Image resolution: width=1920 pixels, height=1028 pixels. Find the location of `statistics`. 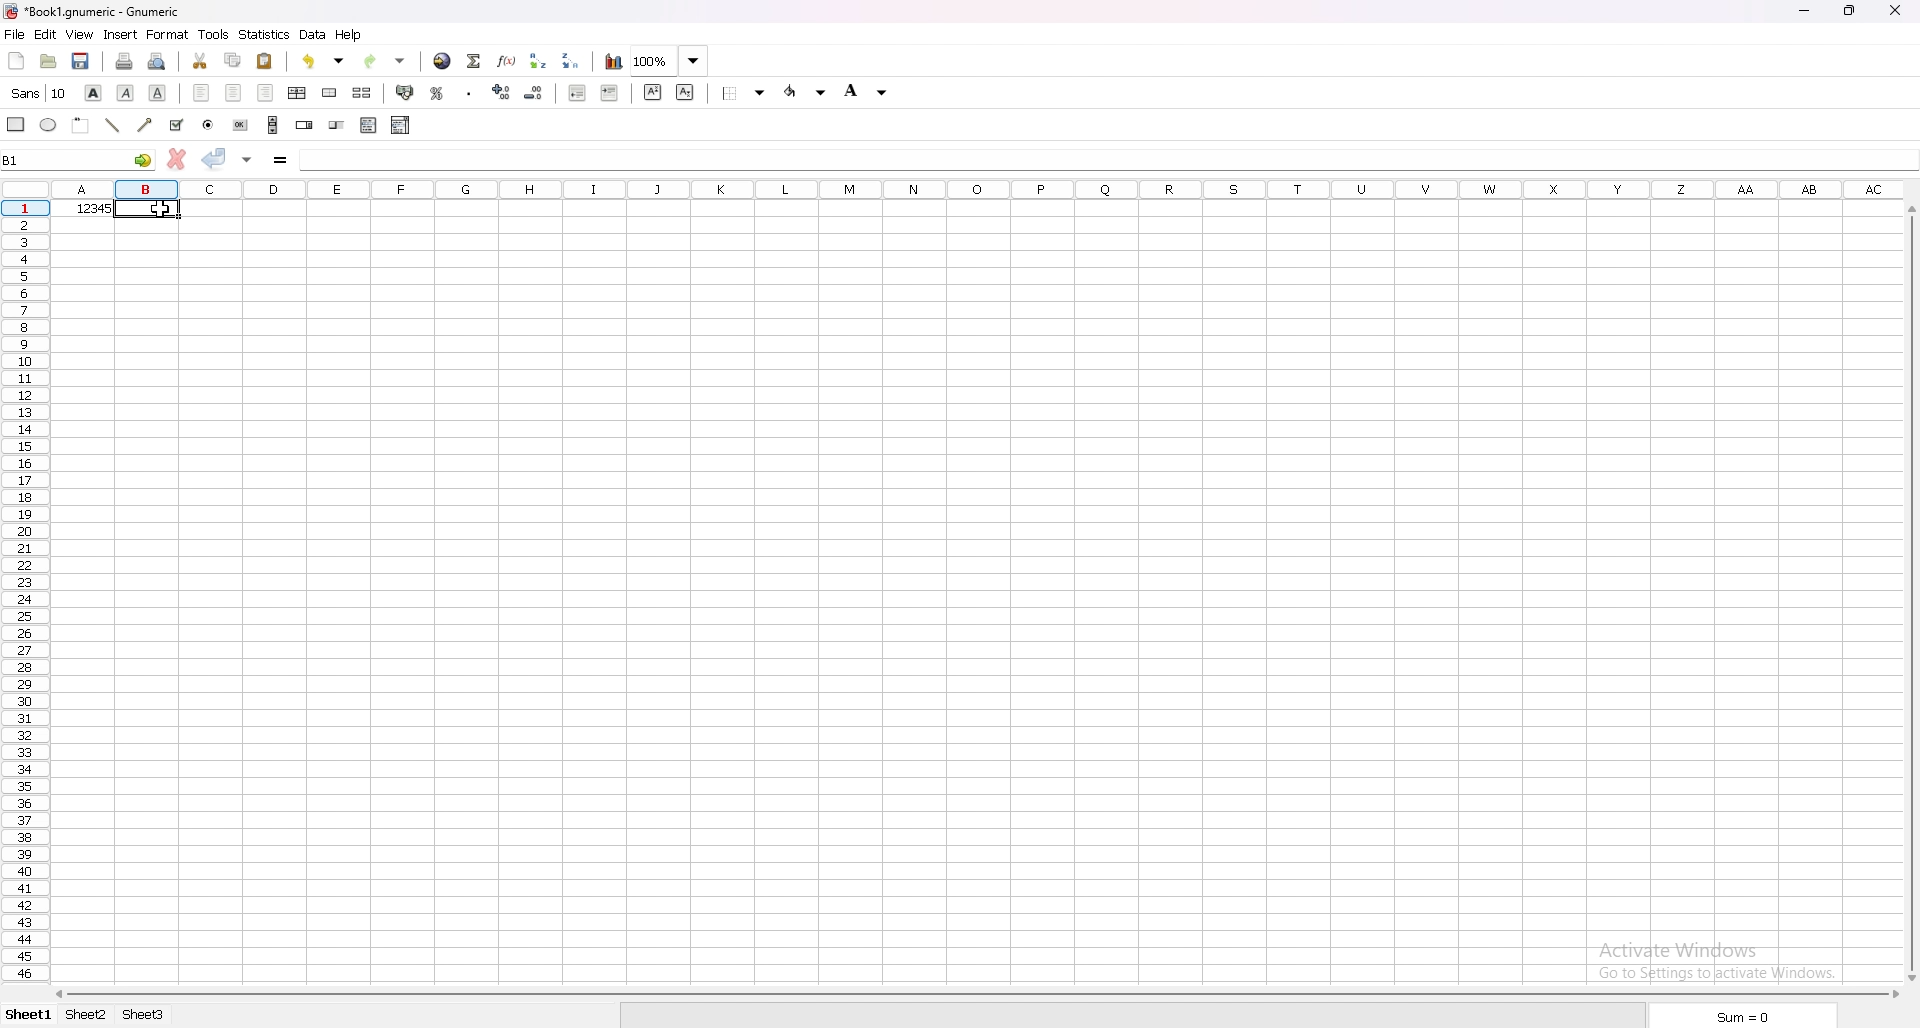

statistics is located at coordinates (264, 34).